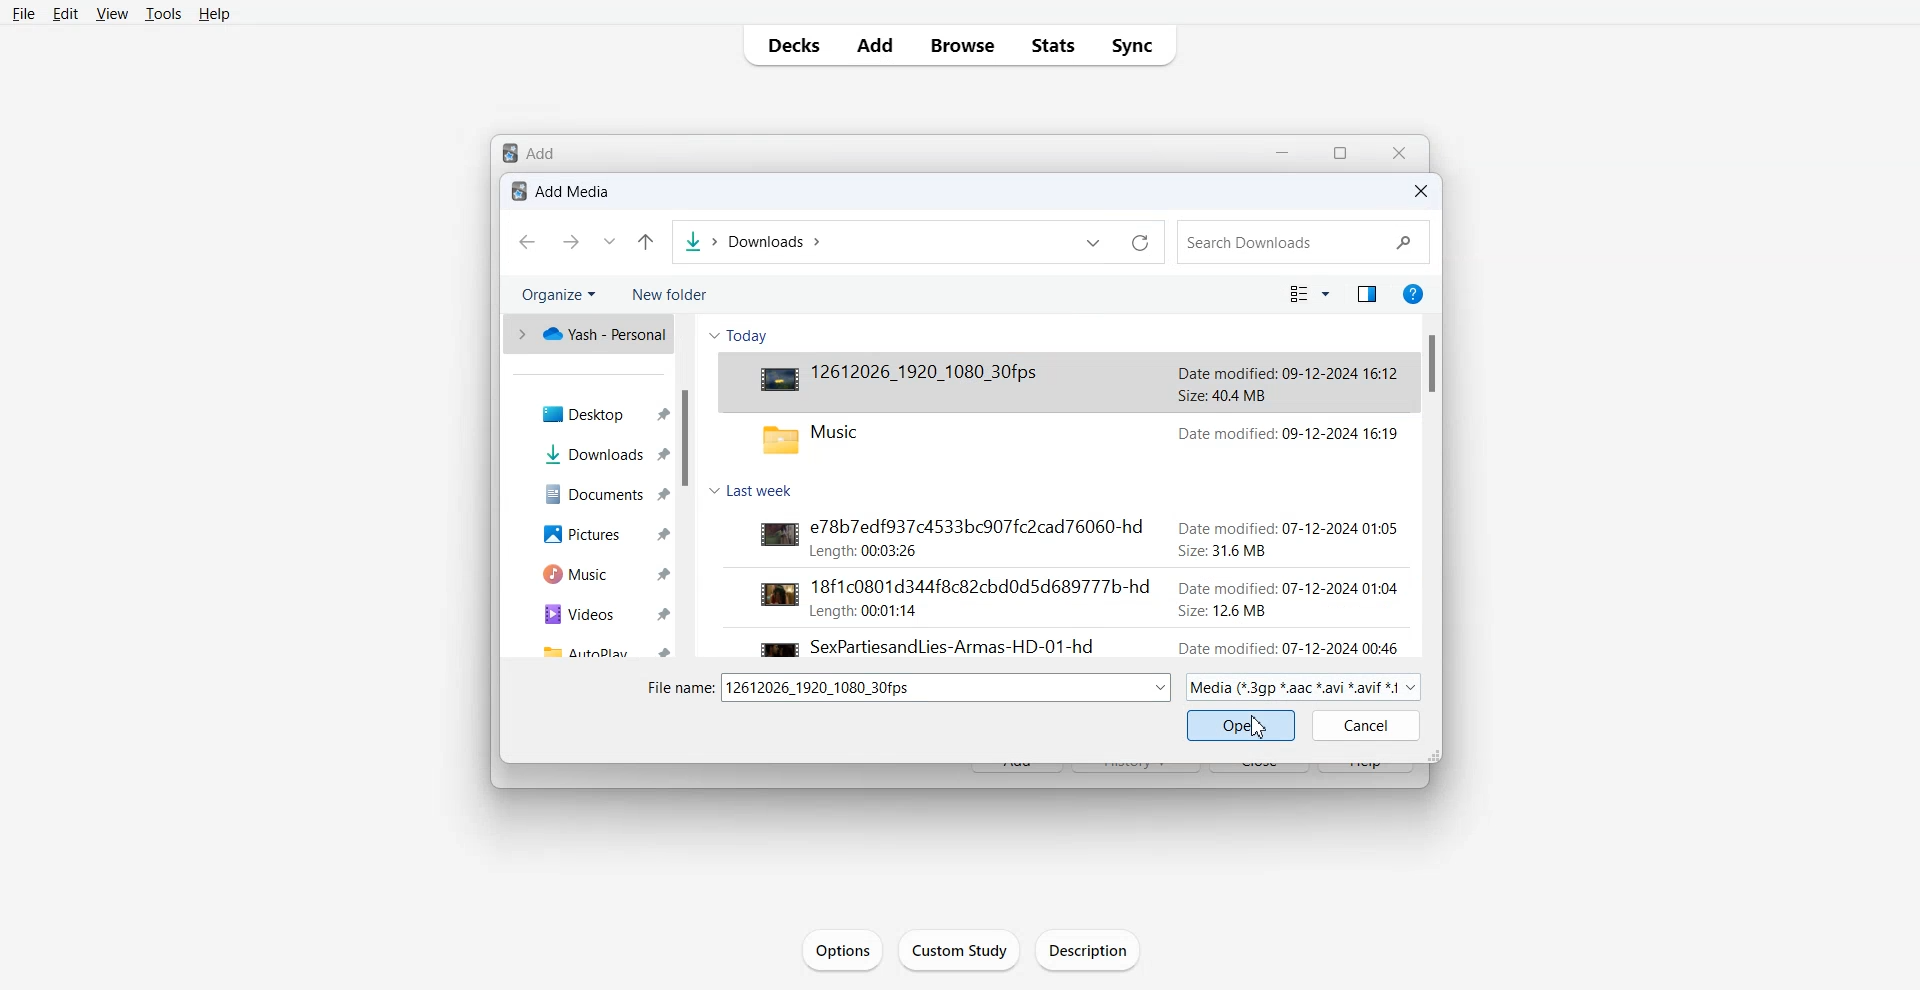 This screenshot has width=1920, height=990. Describe the element at coordinates (842, 948) in the screenshot. I see `Options` at that location.